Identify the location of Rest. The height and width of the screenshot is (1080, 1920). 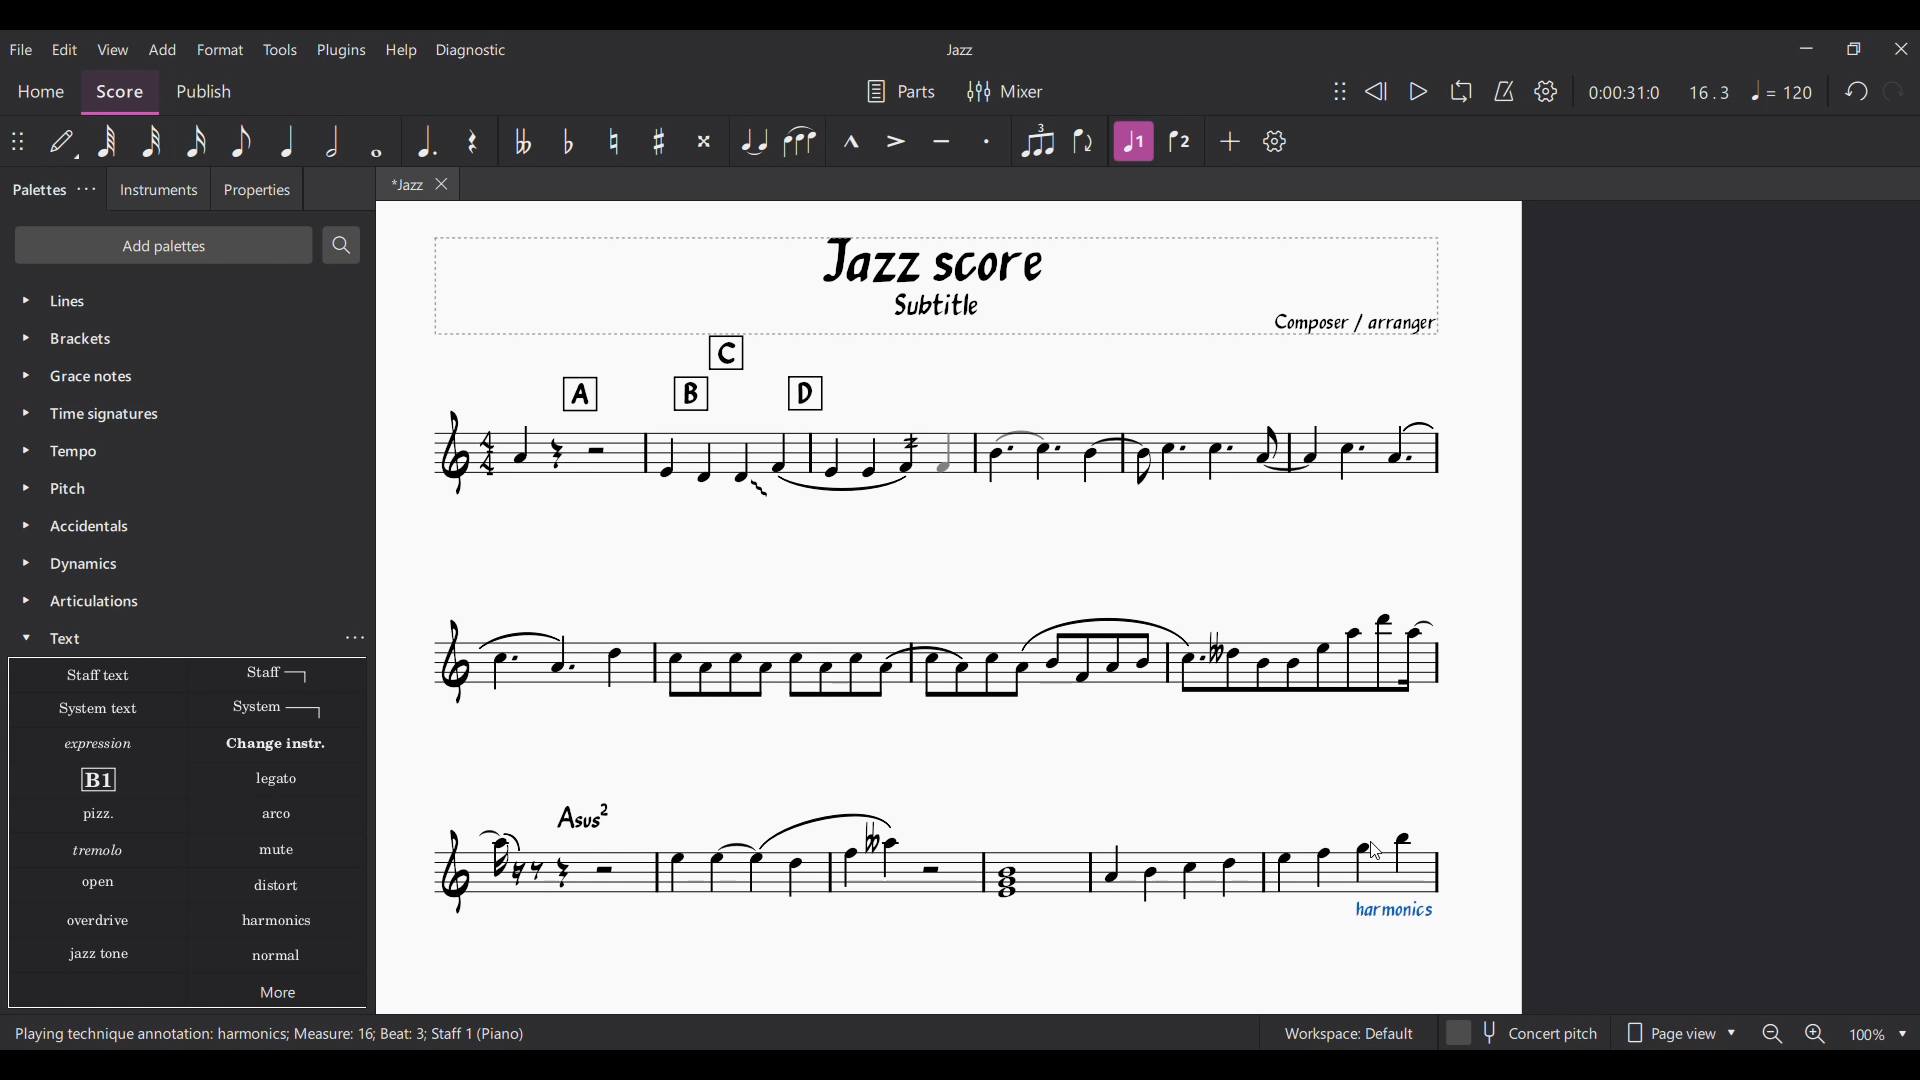
(472, 140).